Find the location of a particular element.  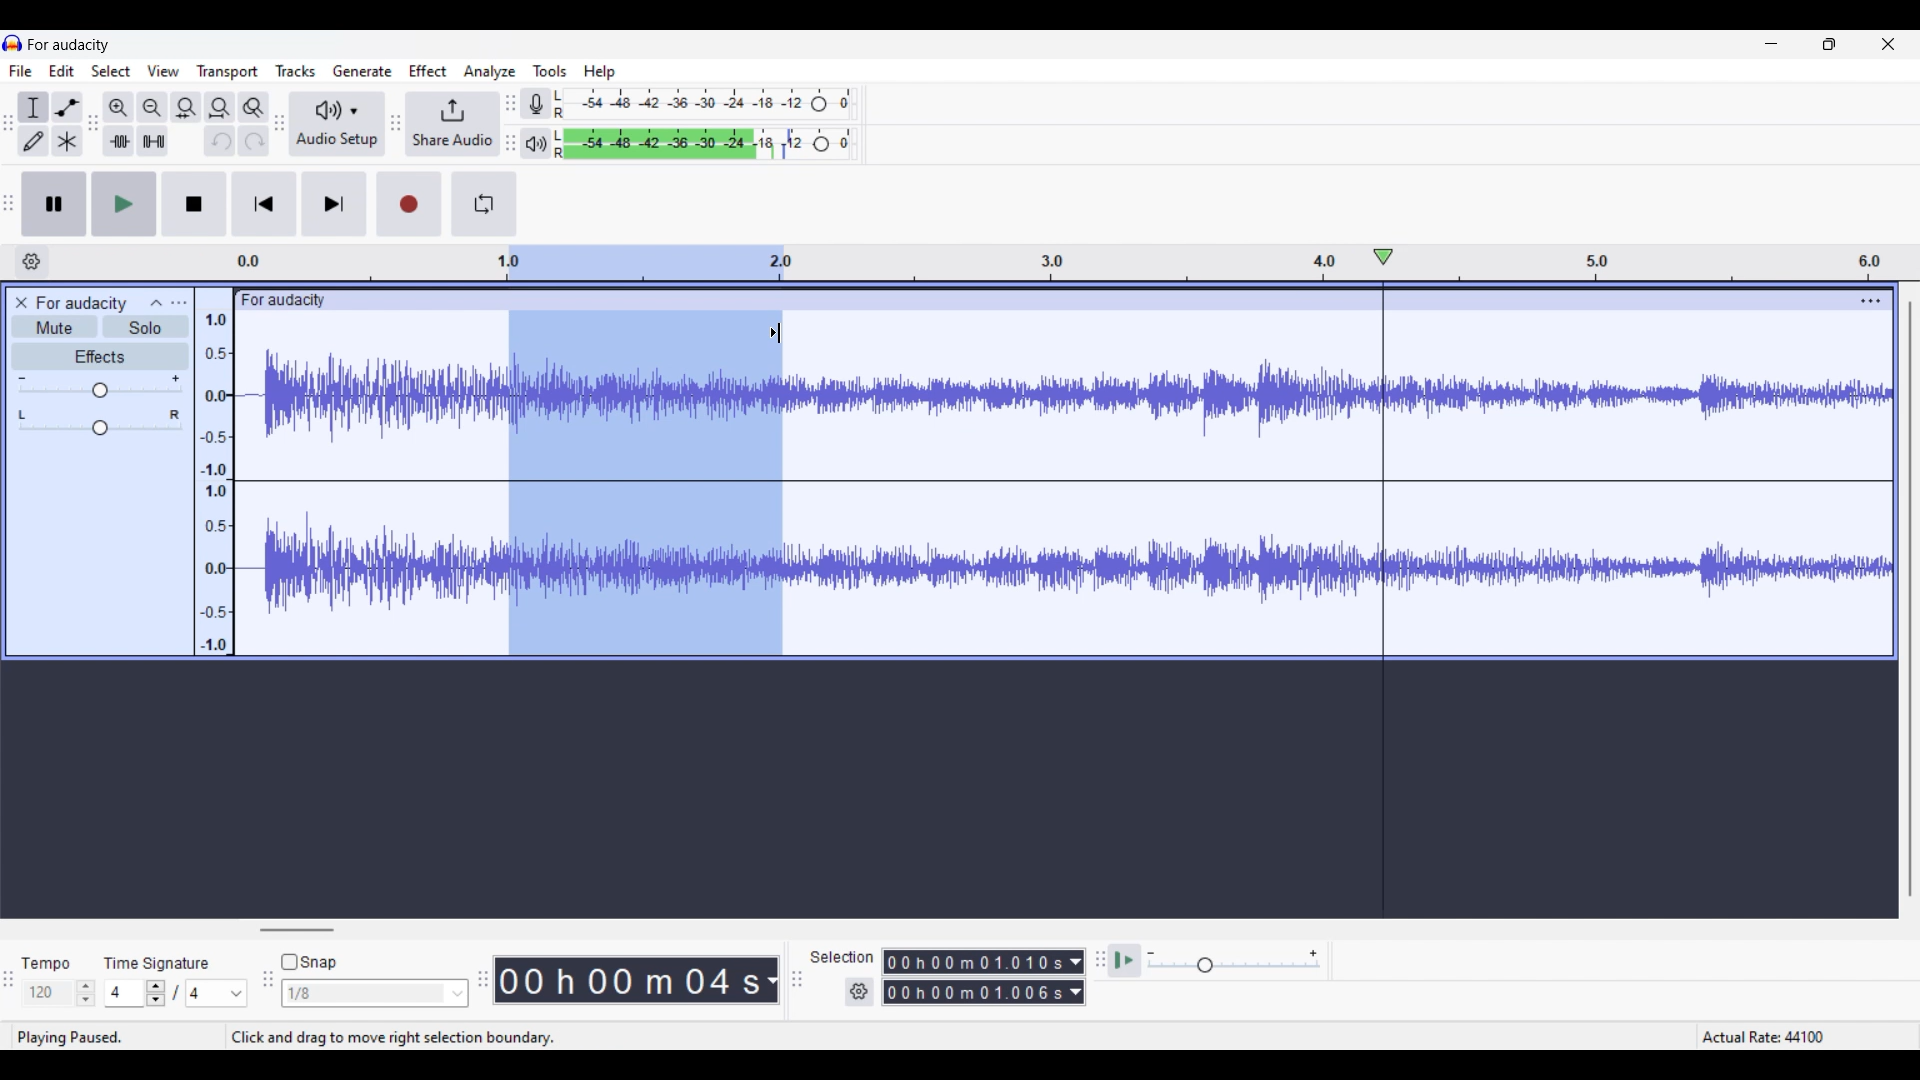

Current track is located at coordinates (368, 474).